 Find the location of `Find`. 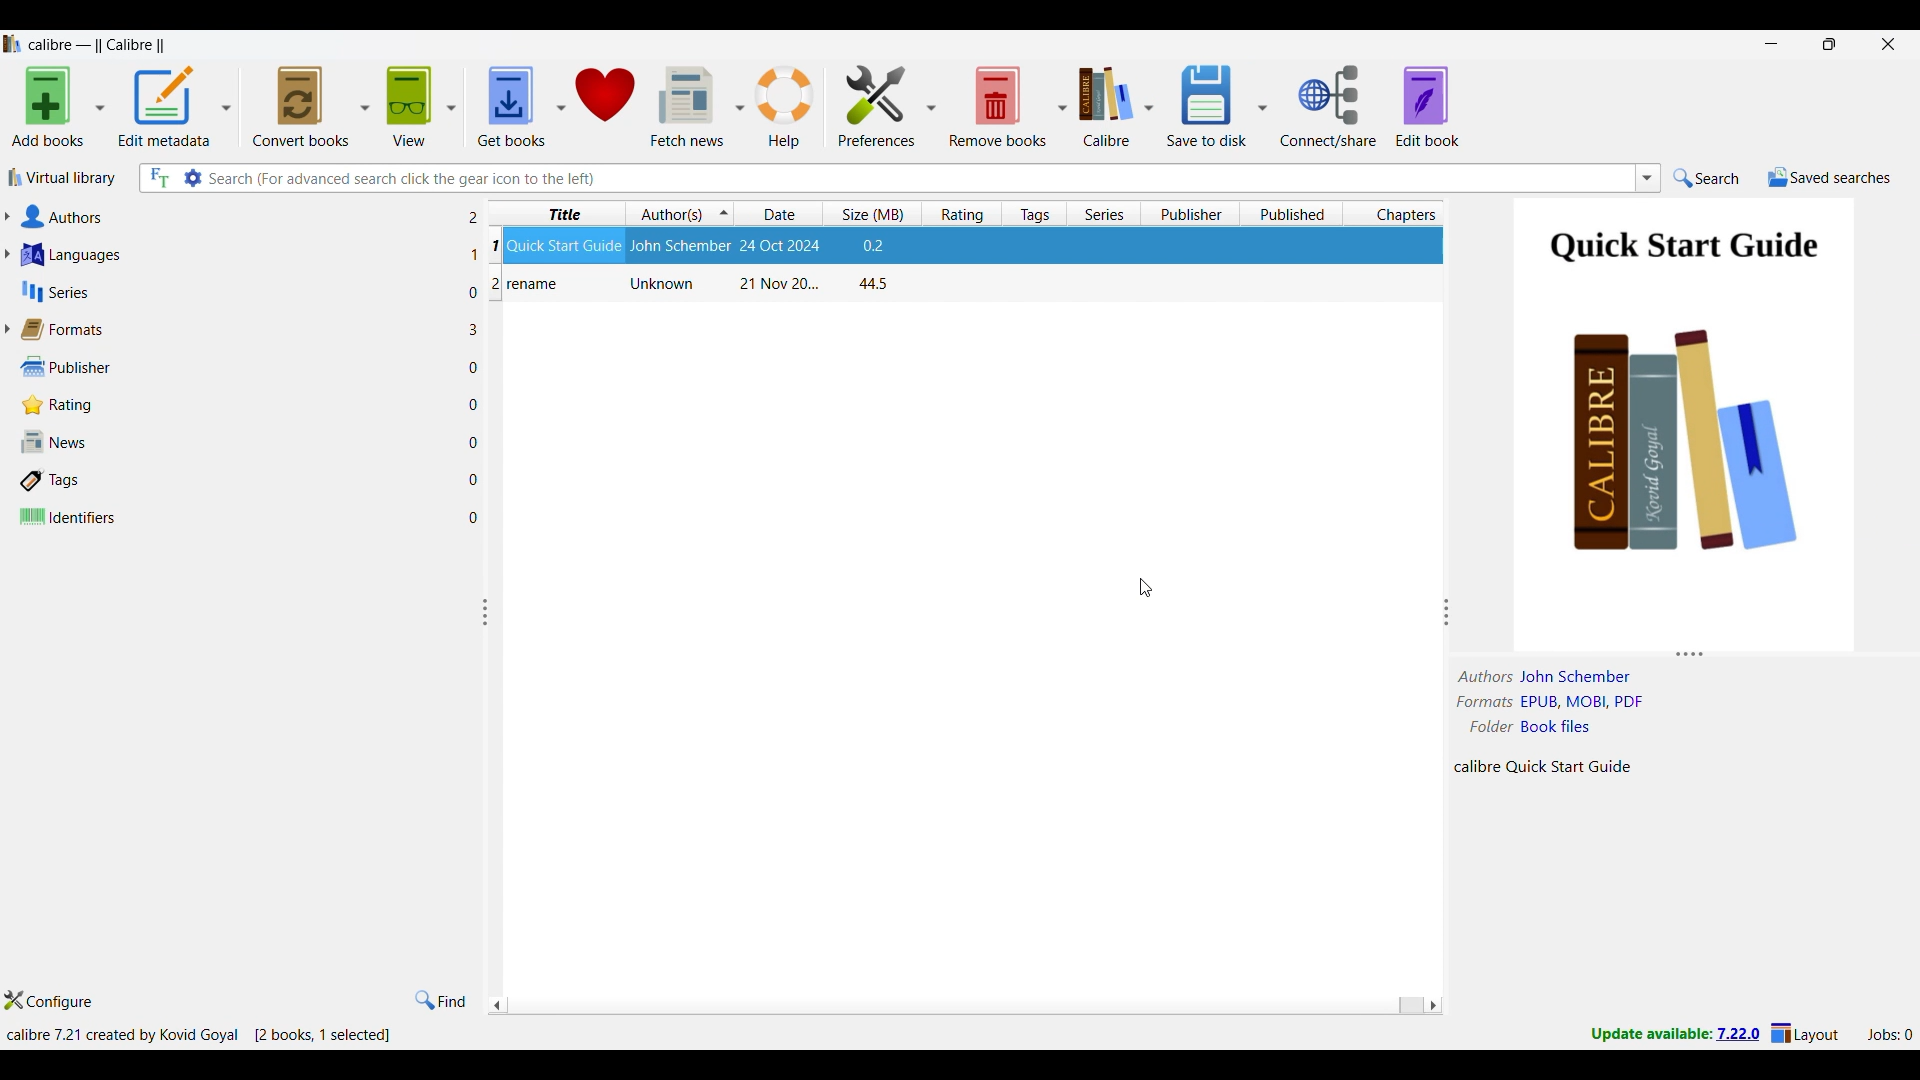

Find is located at coordinates (441, 1000).